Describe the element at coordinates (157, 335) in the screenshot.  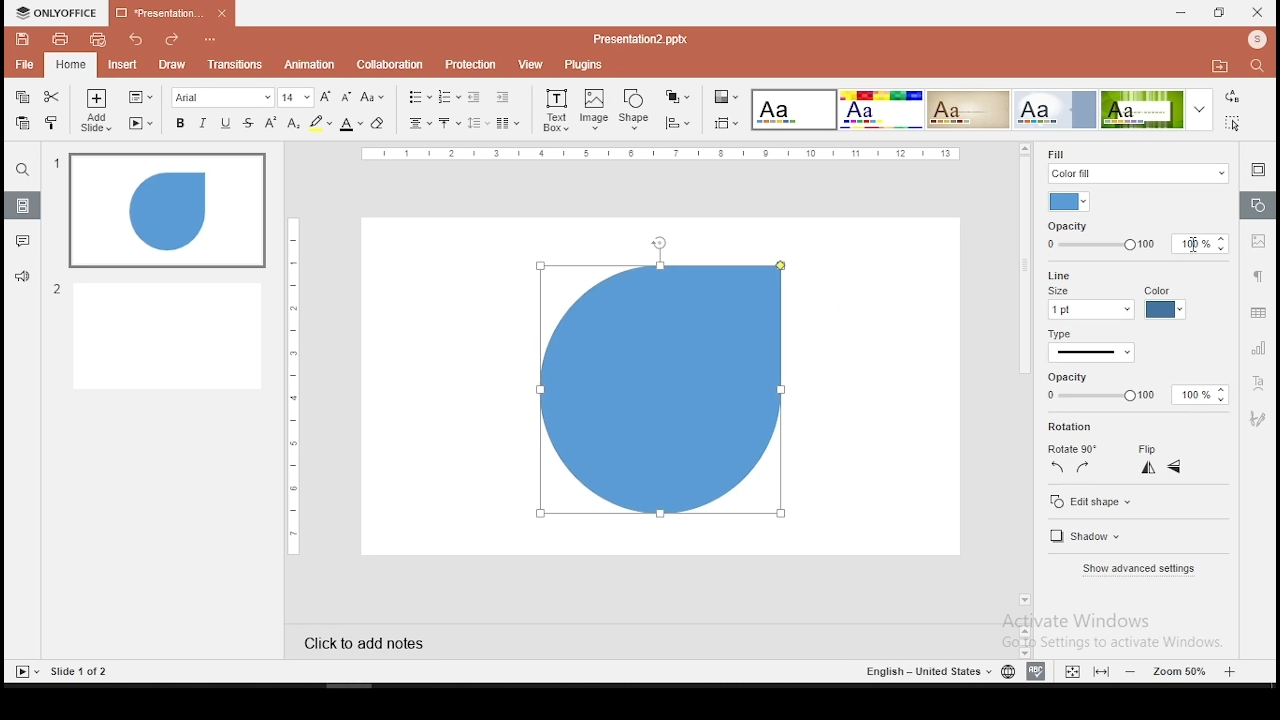
I see `slide 2` at that location.